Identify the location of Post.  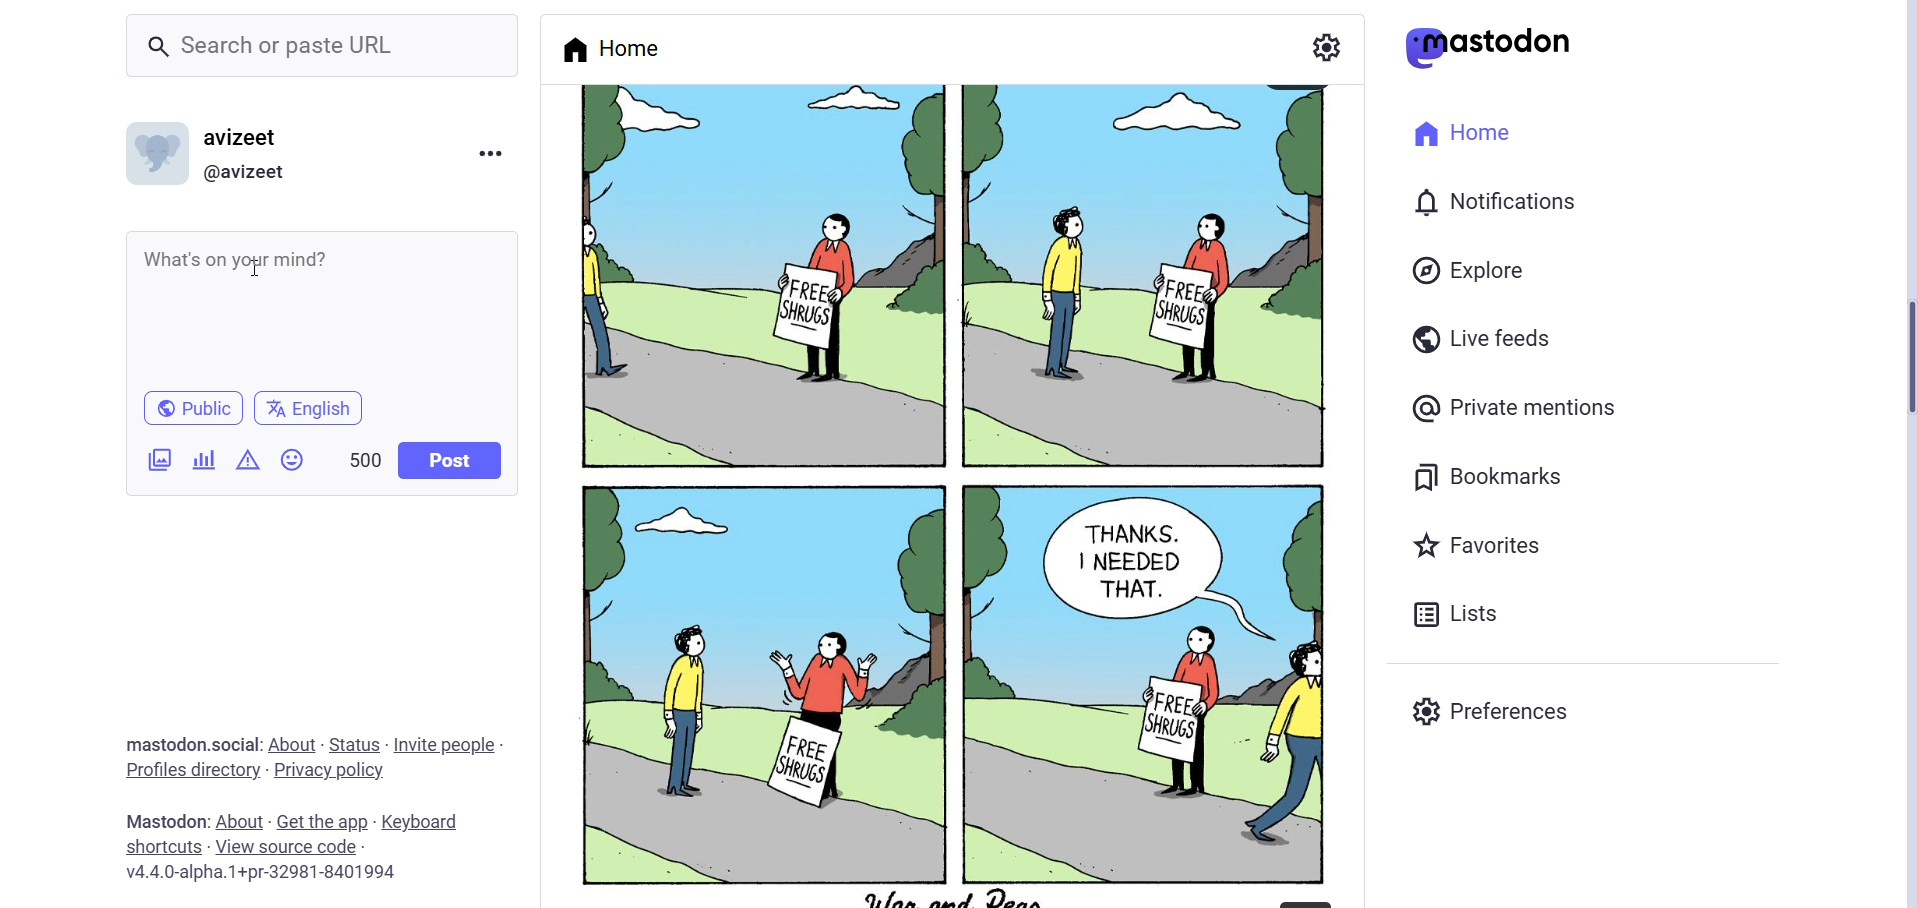
(452, 460).